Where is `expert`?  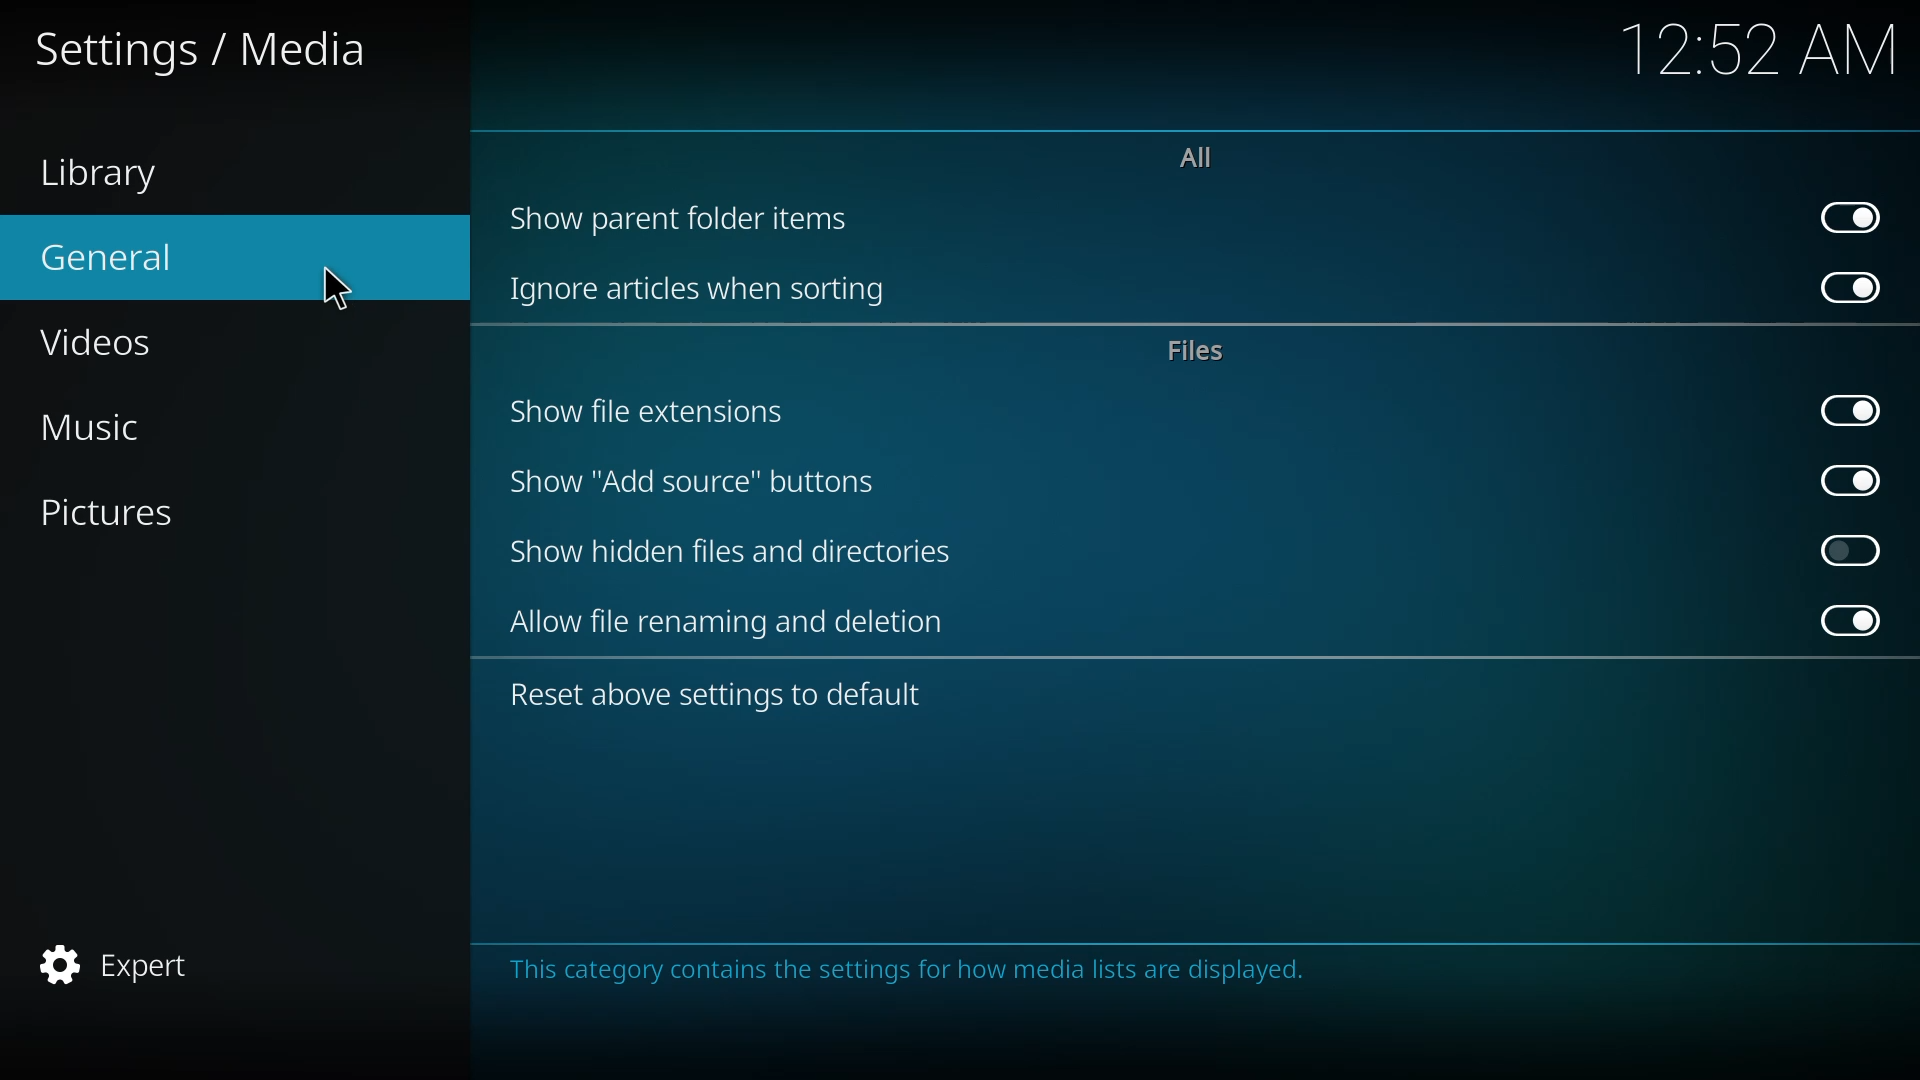 expert is located at coordinates (124, 962).